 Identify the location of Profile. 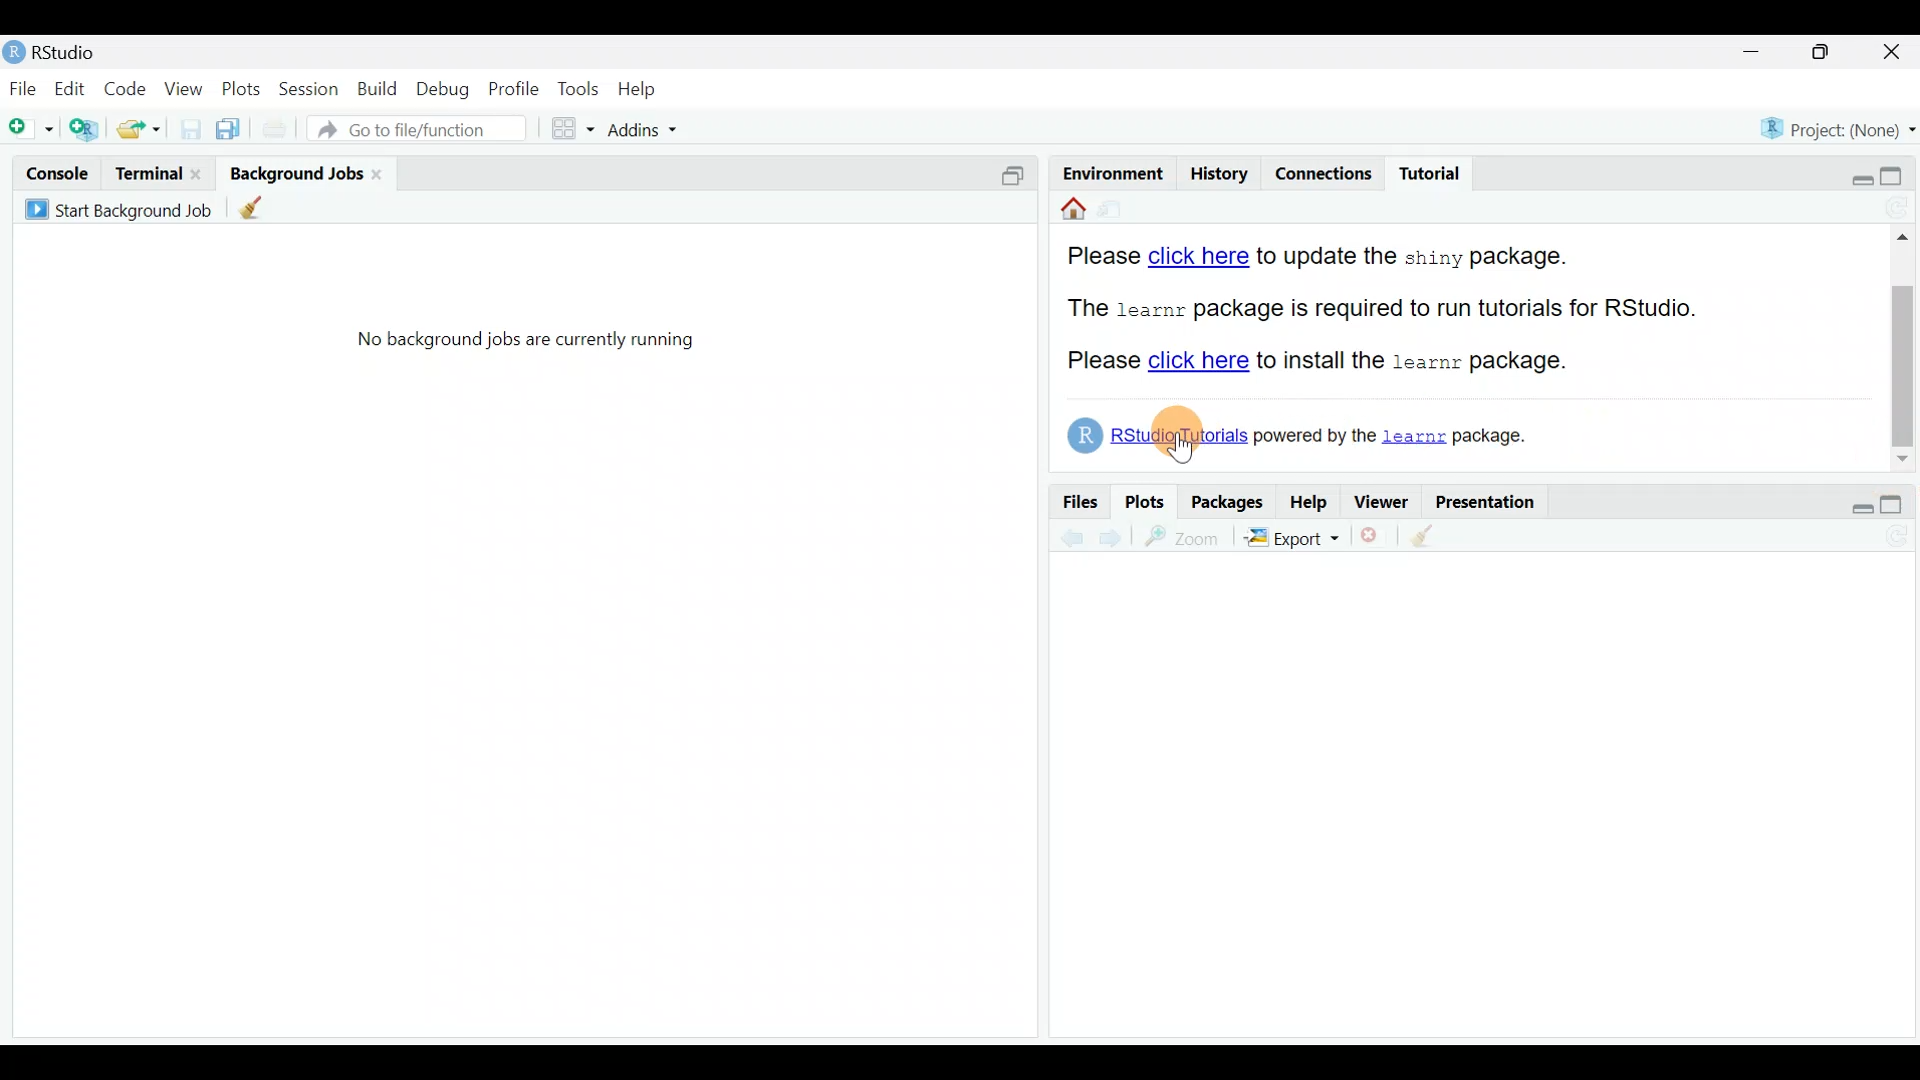
(514, 91).